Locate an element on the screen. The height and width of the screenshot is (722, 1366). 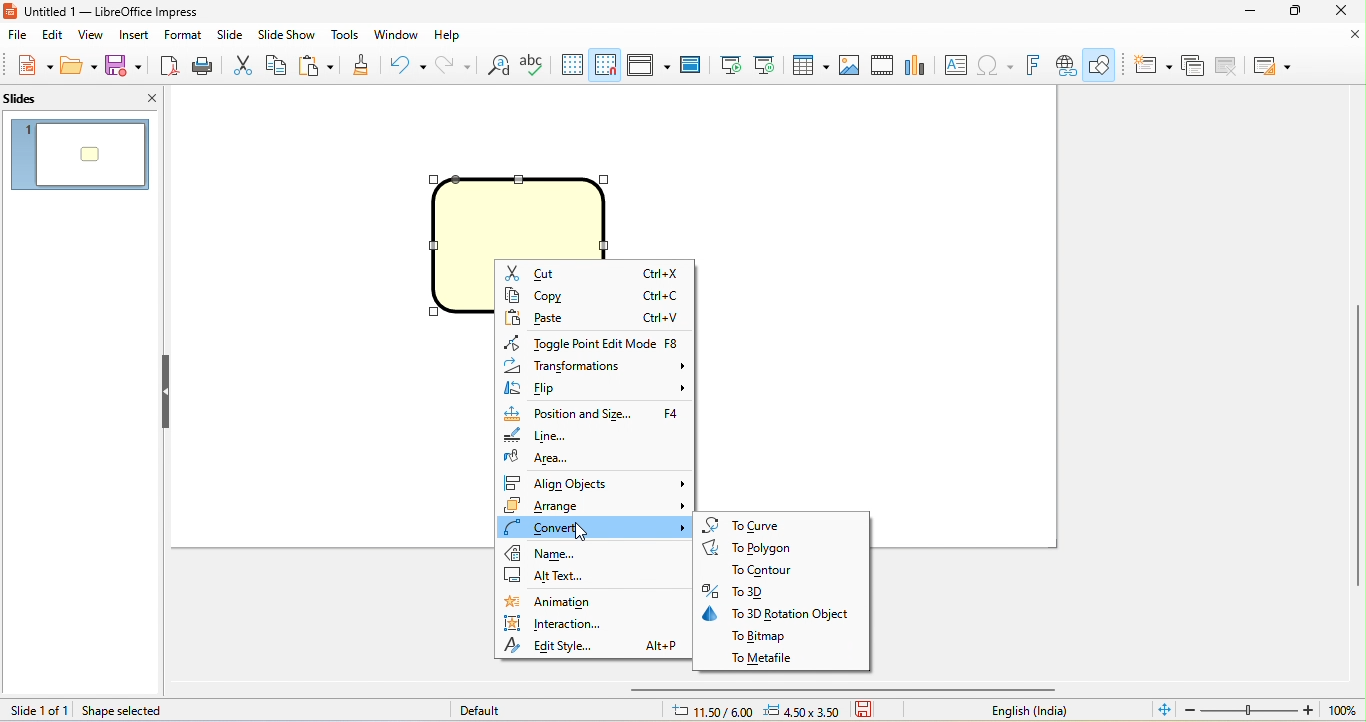
line is located at coordinates (537, 436).